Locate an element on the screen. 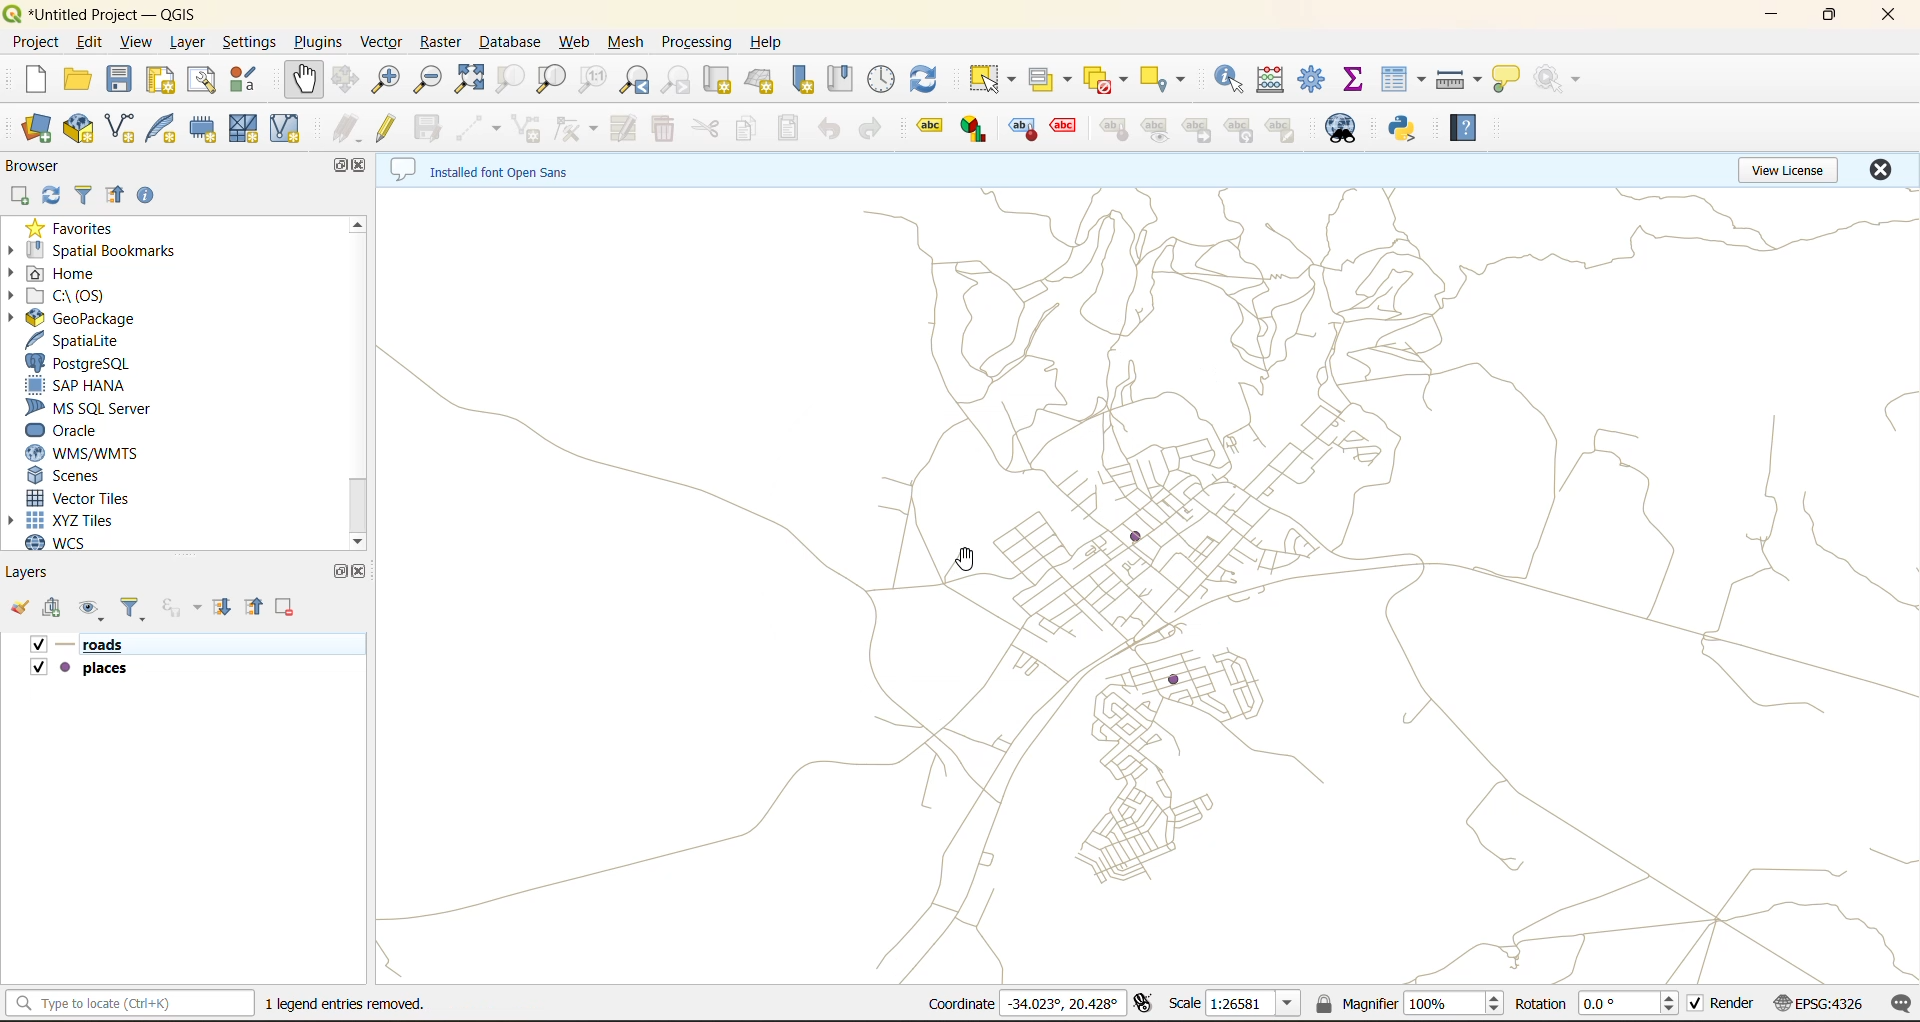 This screenshot has width=1920, height=1022. save is located at coordinates (124, 80).